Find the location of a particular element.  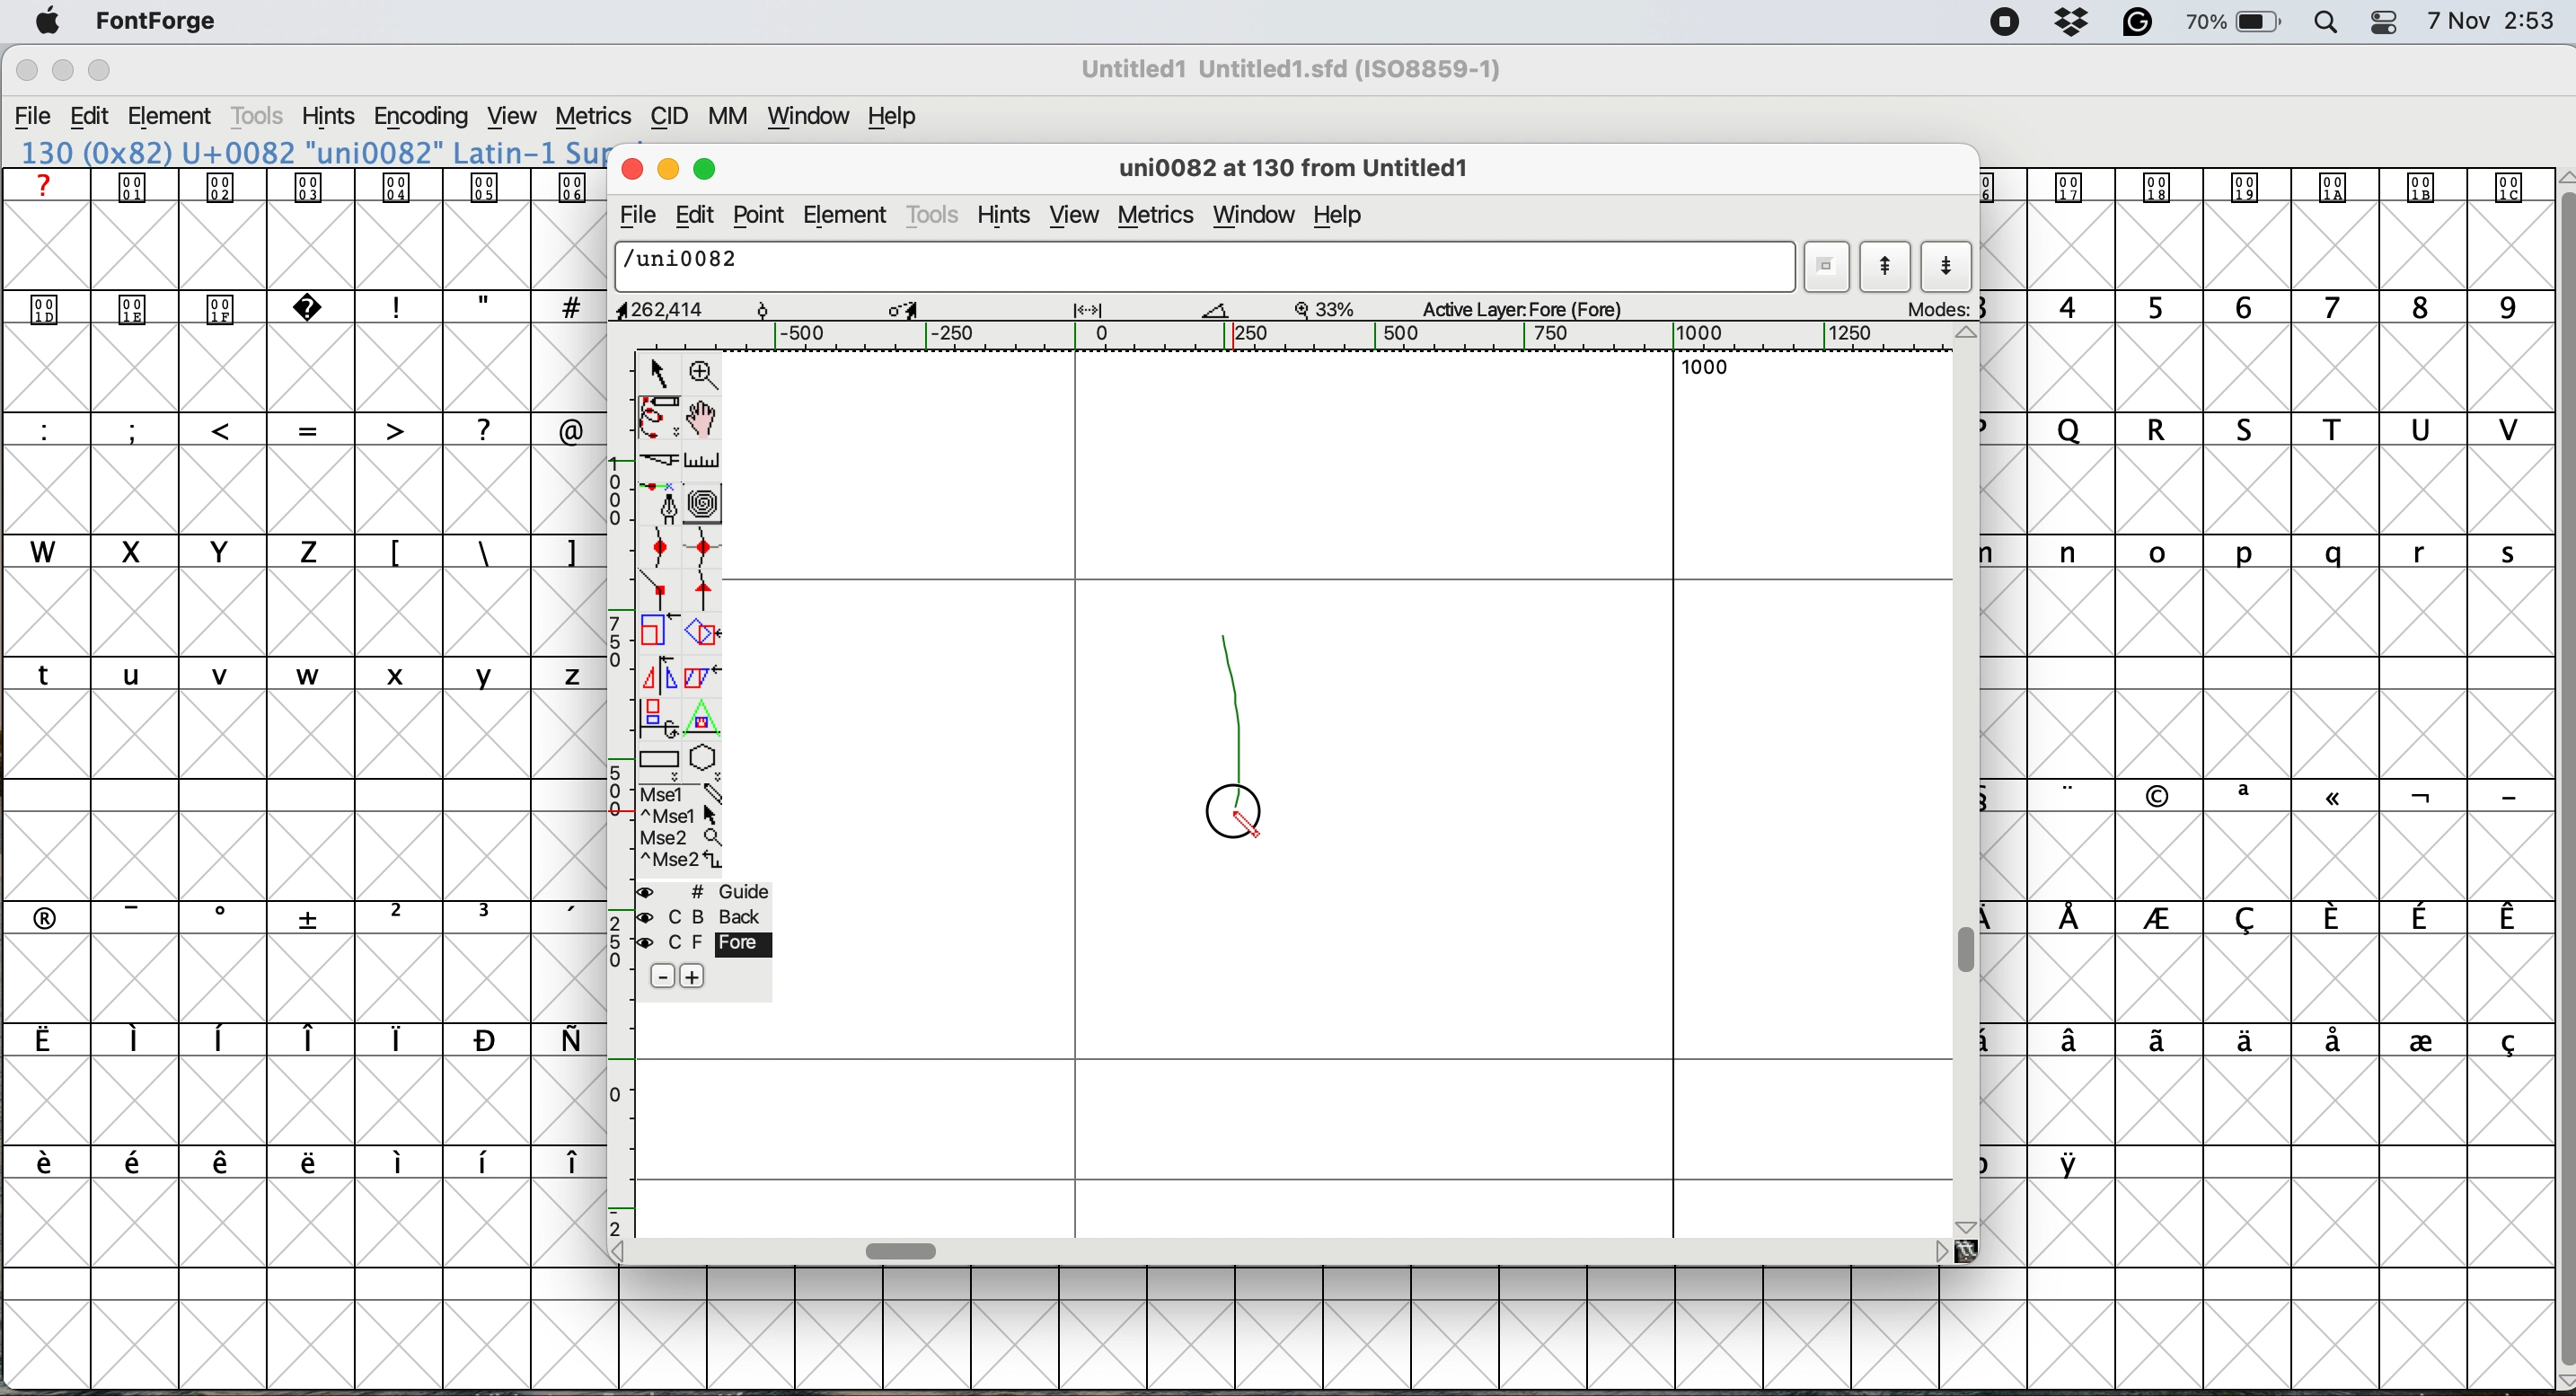

close is located at coordinates (632, 170).